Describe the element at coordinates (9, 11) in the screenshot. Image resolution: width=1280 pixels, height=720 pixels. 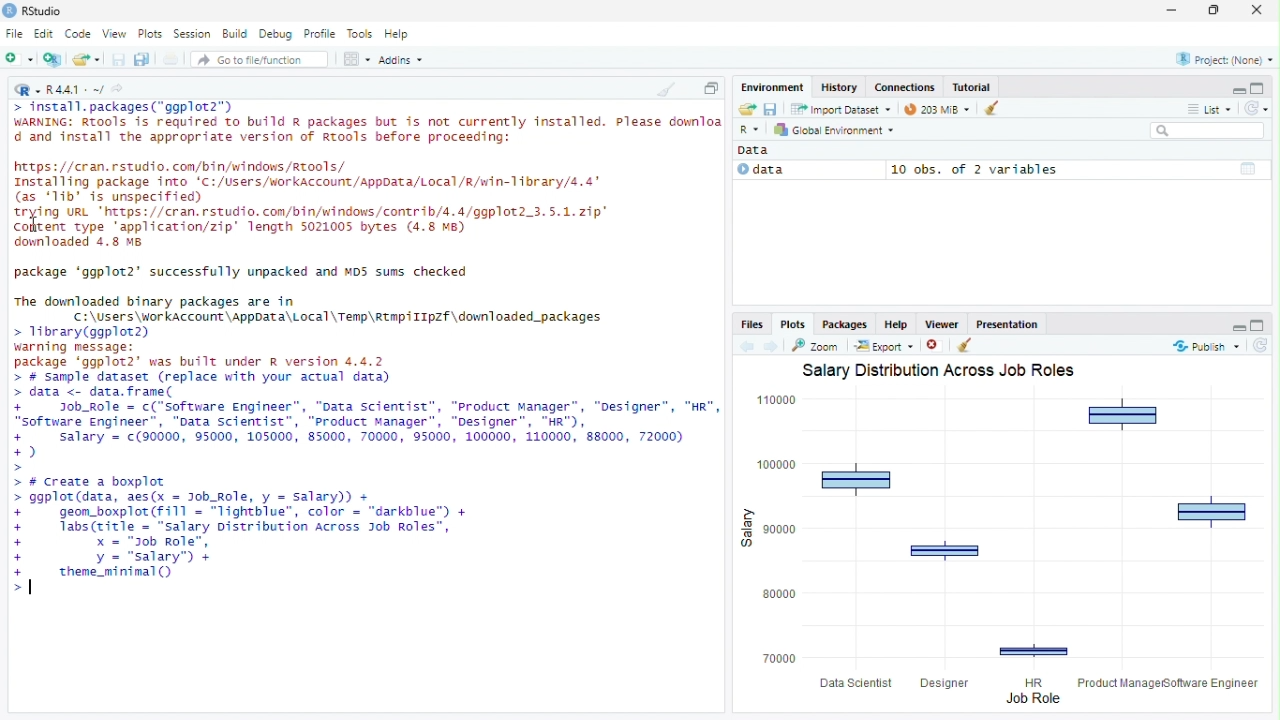
I see `Logo` at that location.